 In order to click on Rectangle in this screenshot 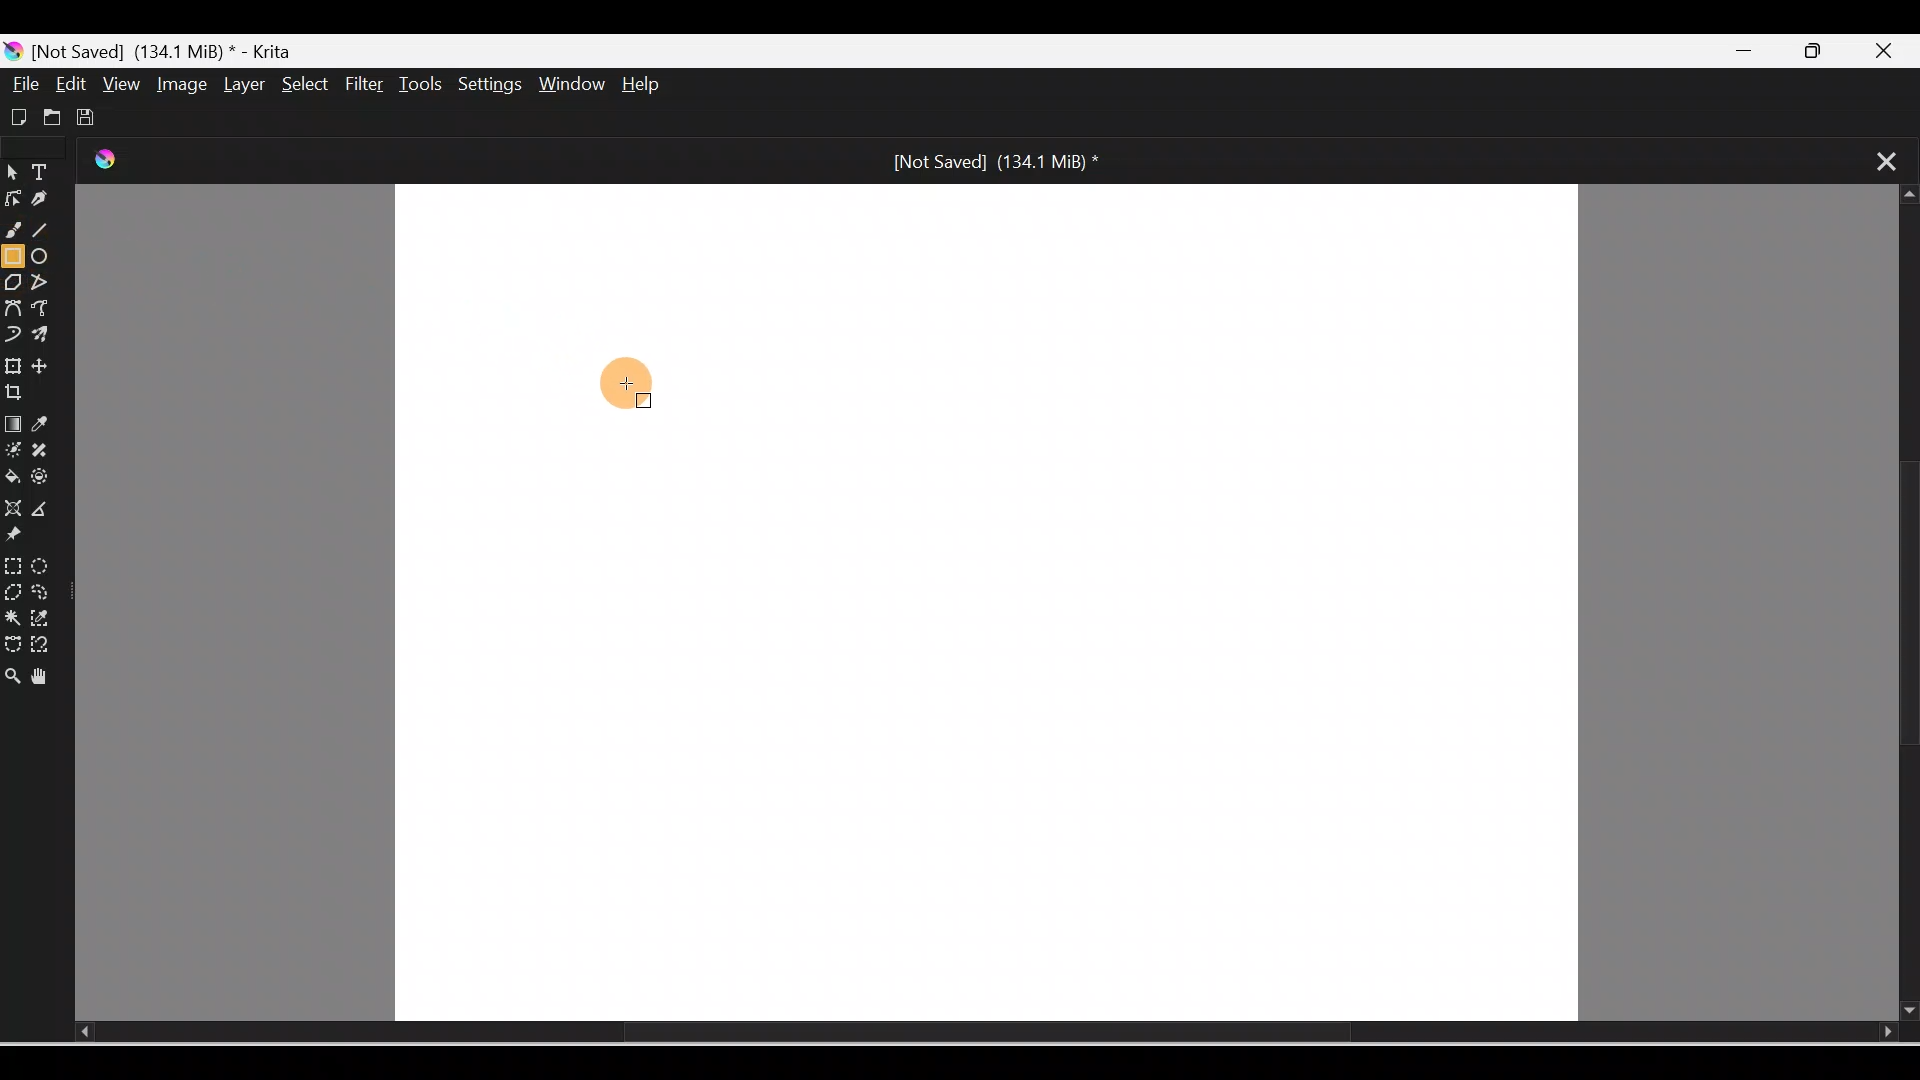, I will do `click(14, 256)`.